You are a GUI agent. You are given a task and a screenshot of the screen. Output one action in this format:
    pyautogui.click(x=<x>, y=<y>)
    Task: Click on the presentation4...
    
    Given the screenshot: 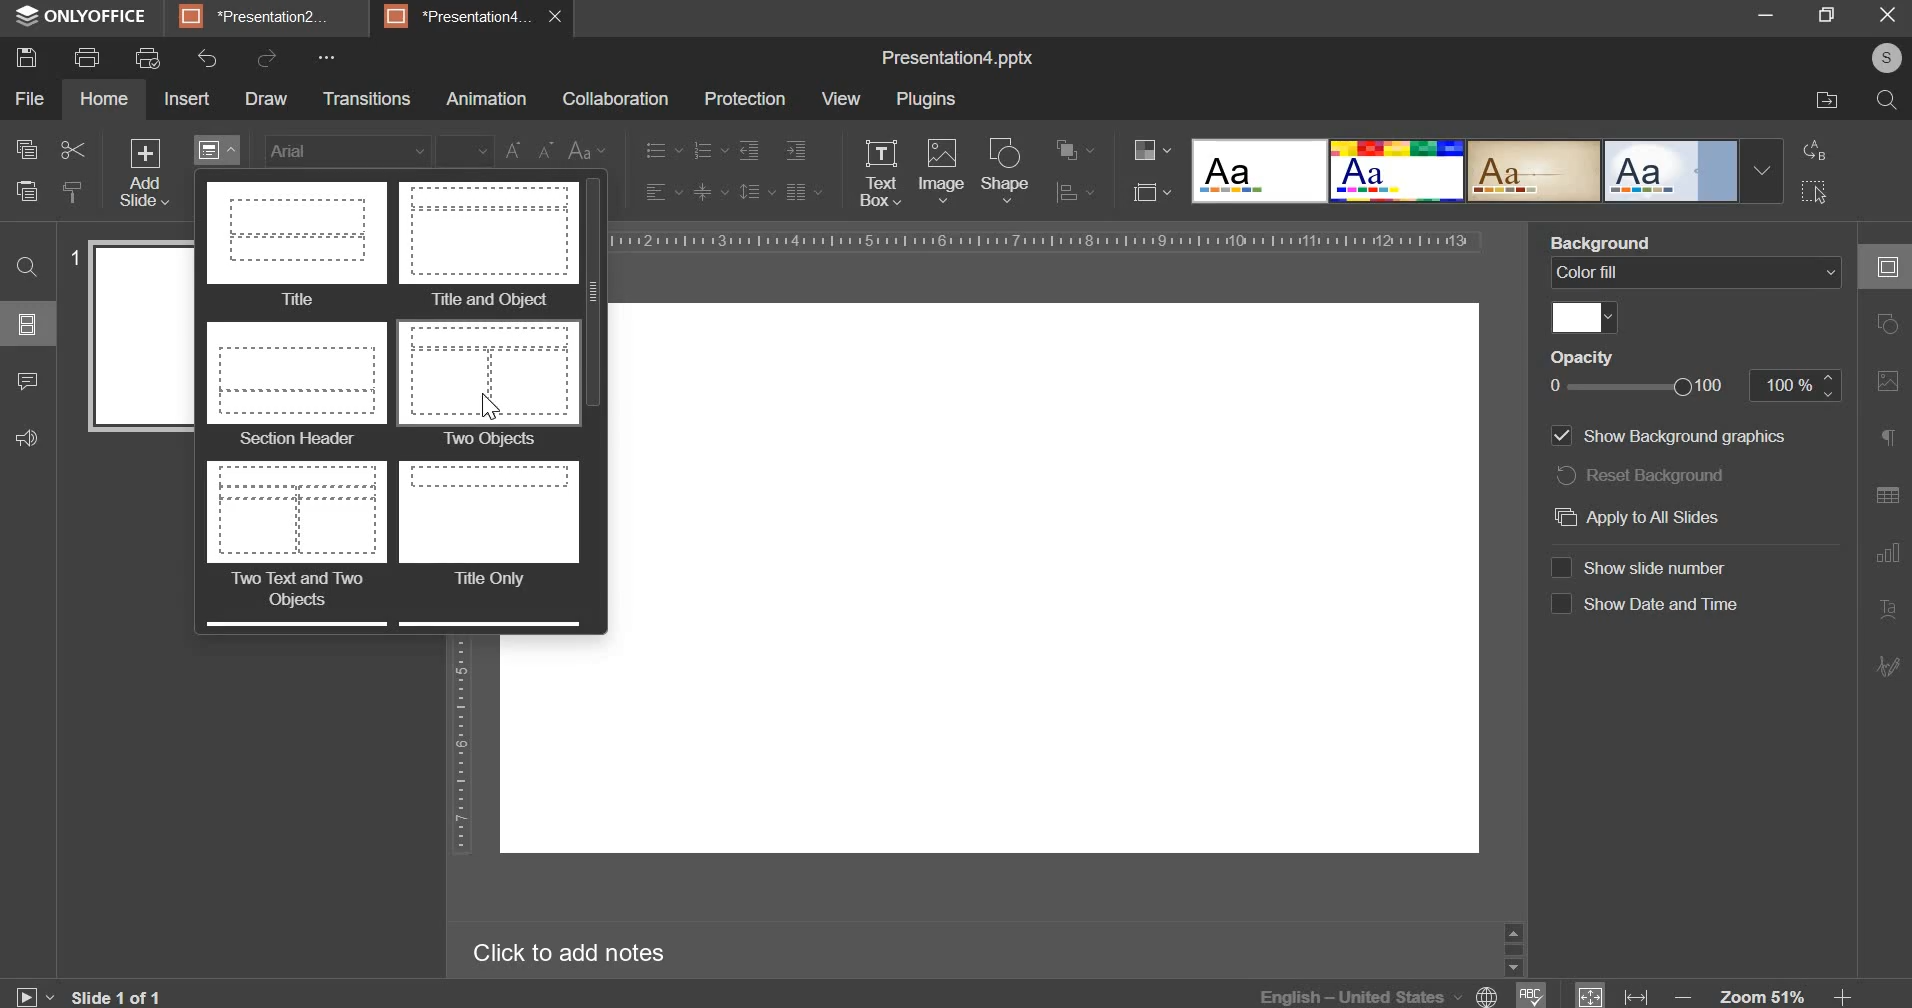 What is the action you would take?
    pyautogui.click(x=459, y=15)
    